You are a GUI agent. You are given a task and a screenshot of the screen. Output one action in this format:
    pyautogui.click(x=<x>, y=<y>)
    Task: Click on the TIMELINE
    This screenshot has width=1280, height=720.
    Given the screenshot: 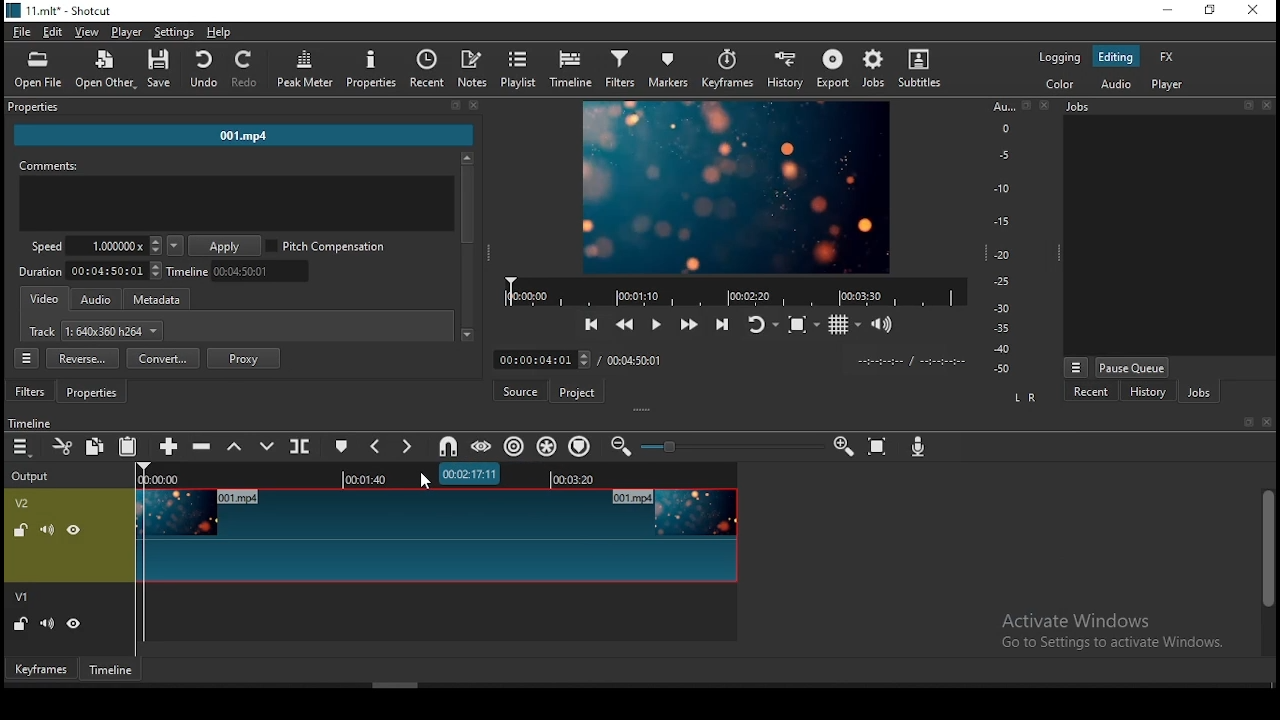 What is the action you would take?
    pyautogui.click(x=438, y=475)
    